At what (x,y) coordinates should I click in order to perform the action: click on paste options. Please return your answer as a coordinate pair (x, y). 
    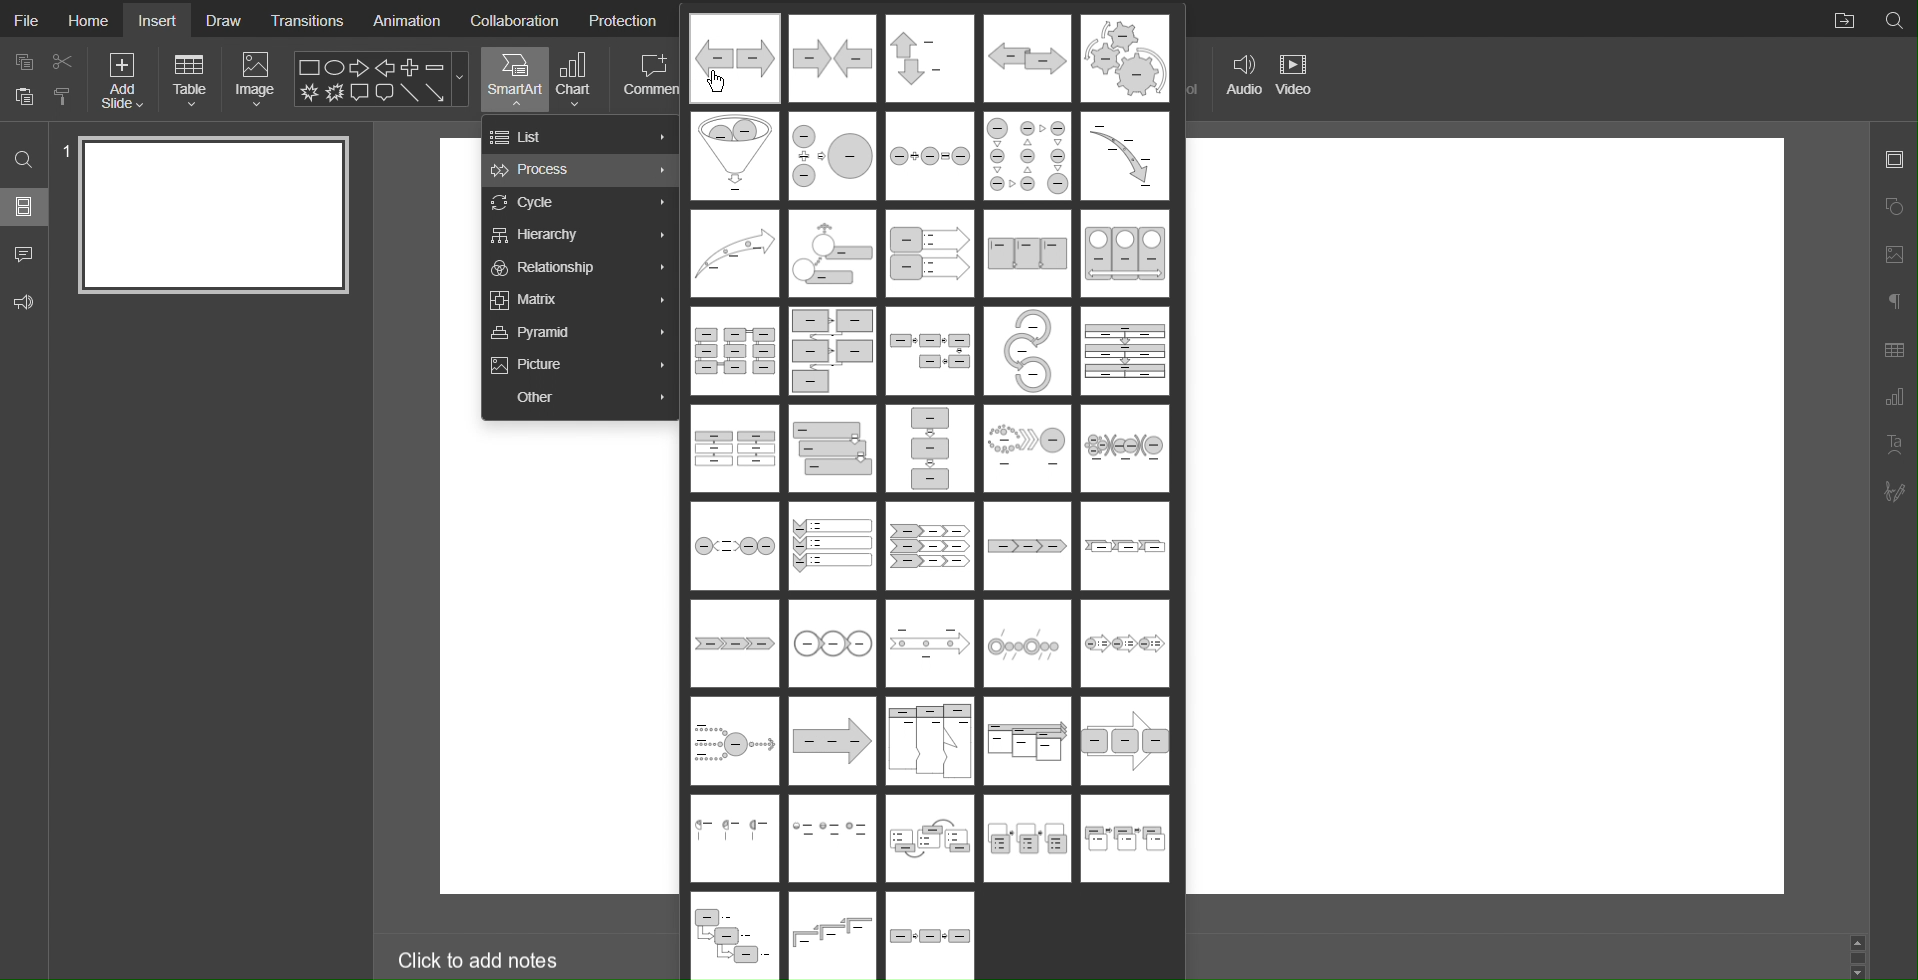
    Looking at the image, I should click on (64, 99).